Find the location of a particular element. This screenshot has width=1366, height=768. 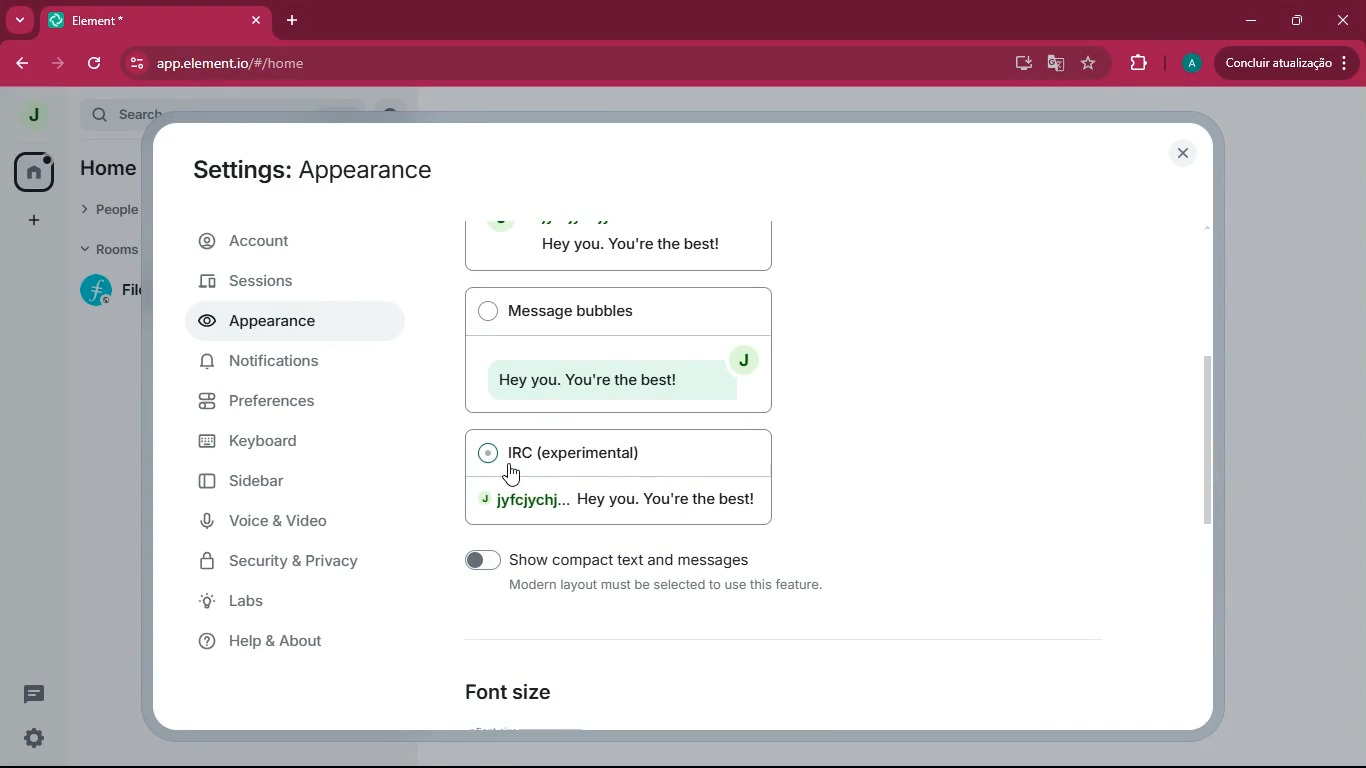

security & privacy is located at coordinates (285, 560).